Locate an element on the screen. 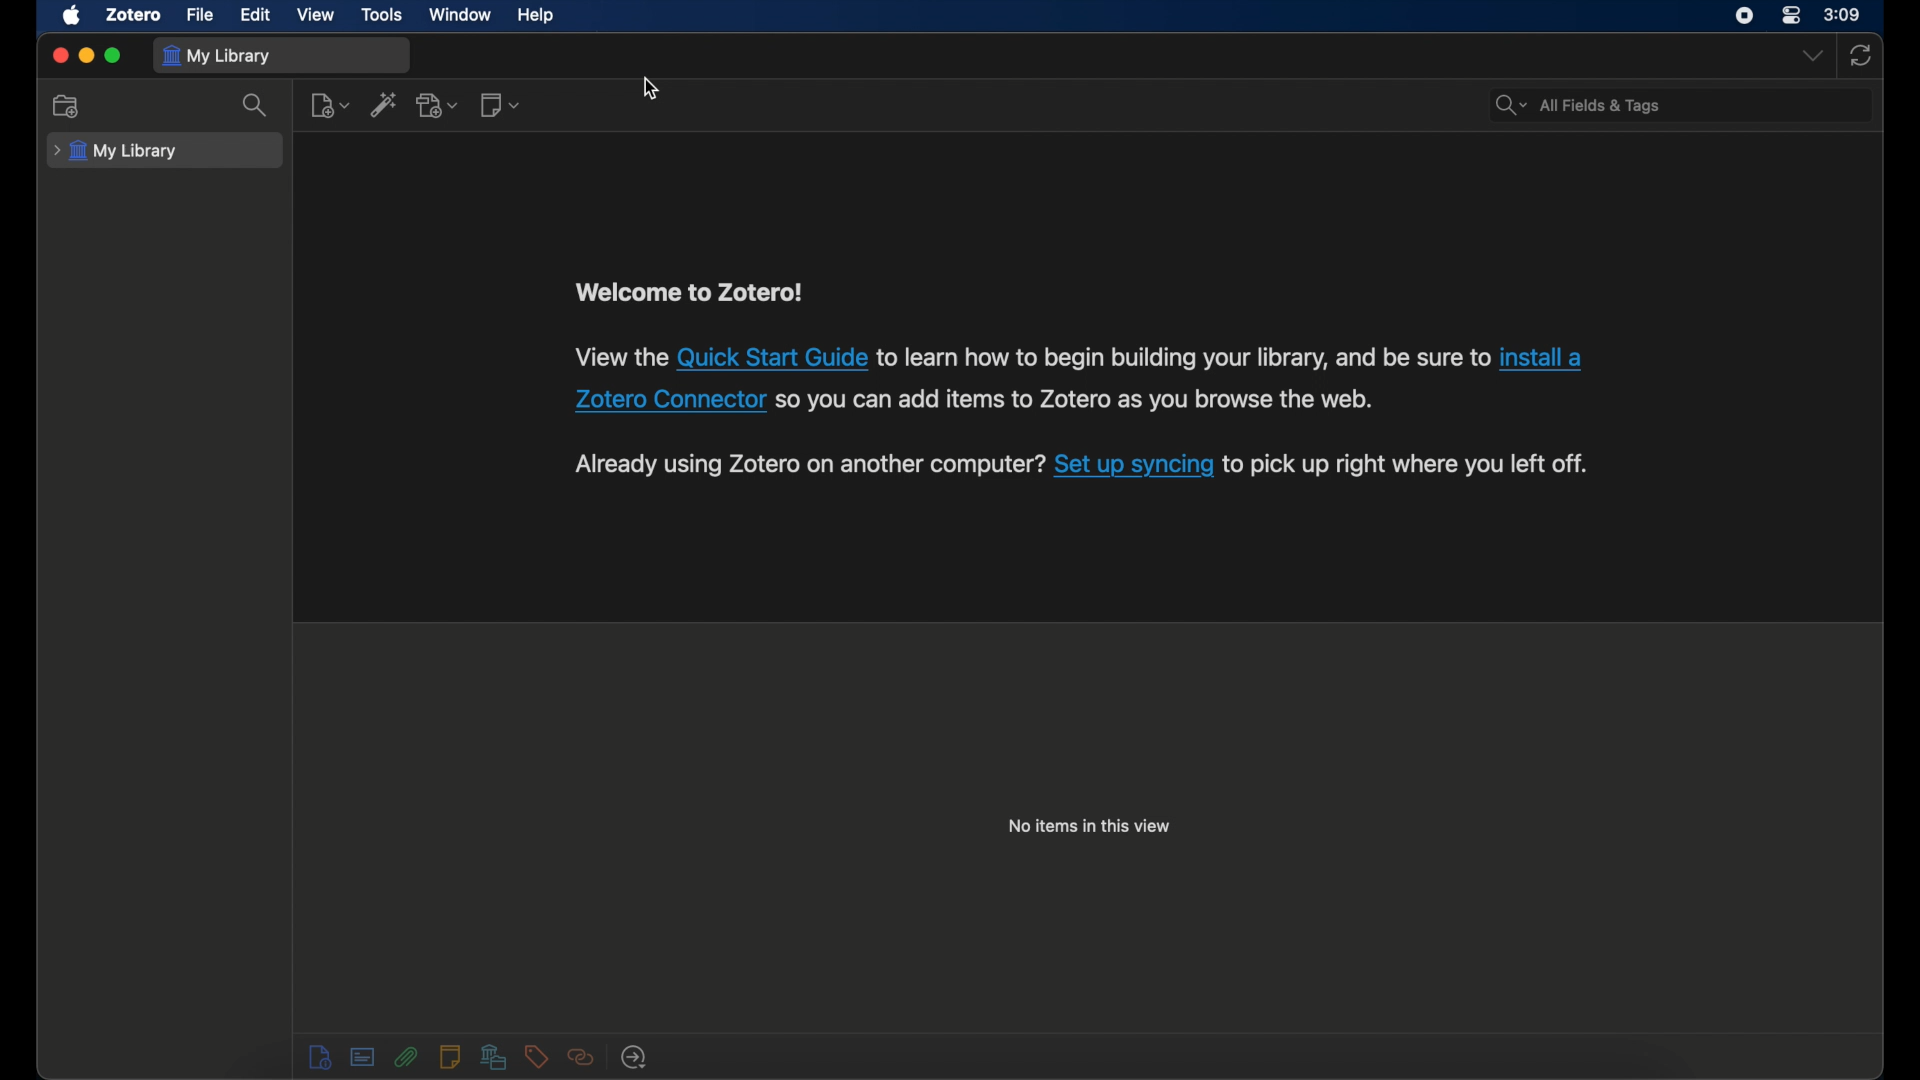  my library is located at coordinates (116, 151).